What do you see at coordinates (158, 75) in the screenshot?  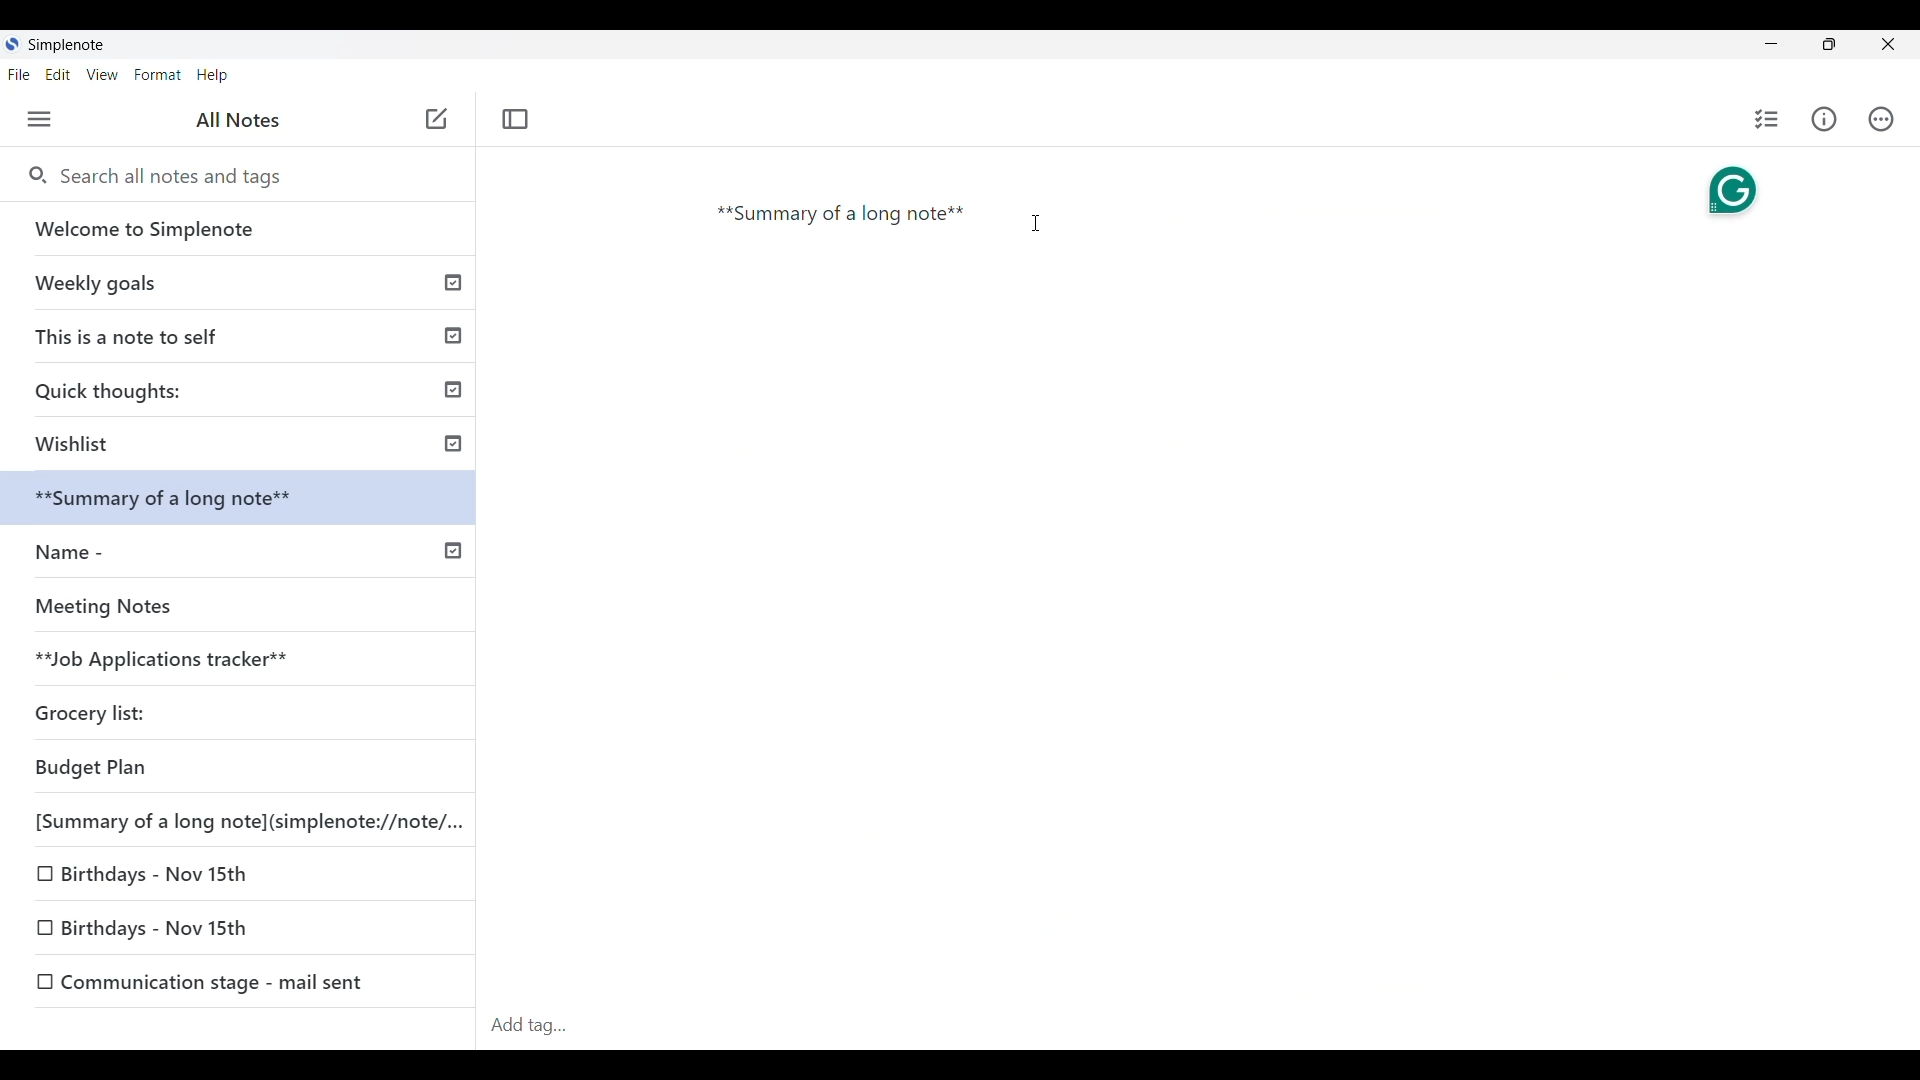 I see `Format` at bounding box center [158, 75].